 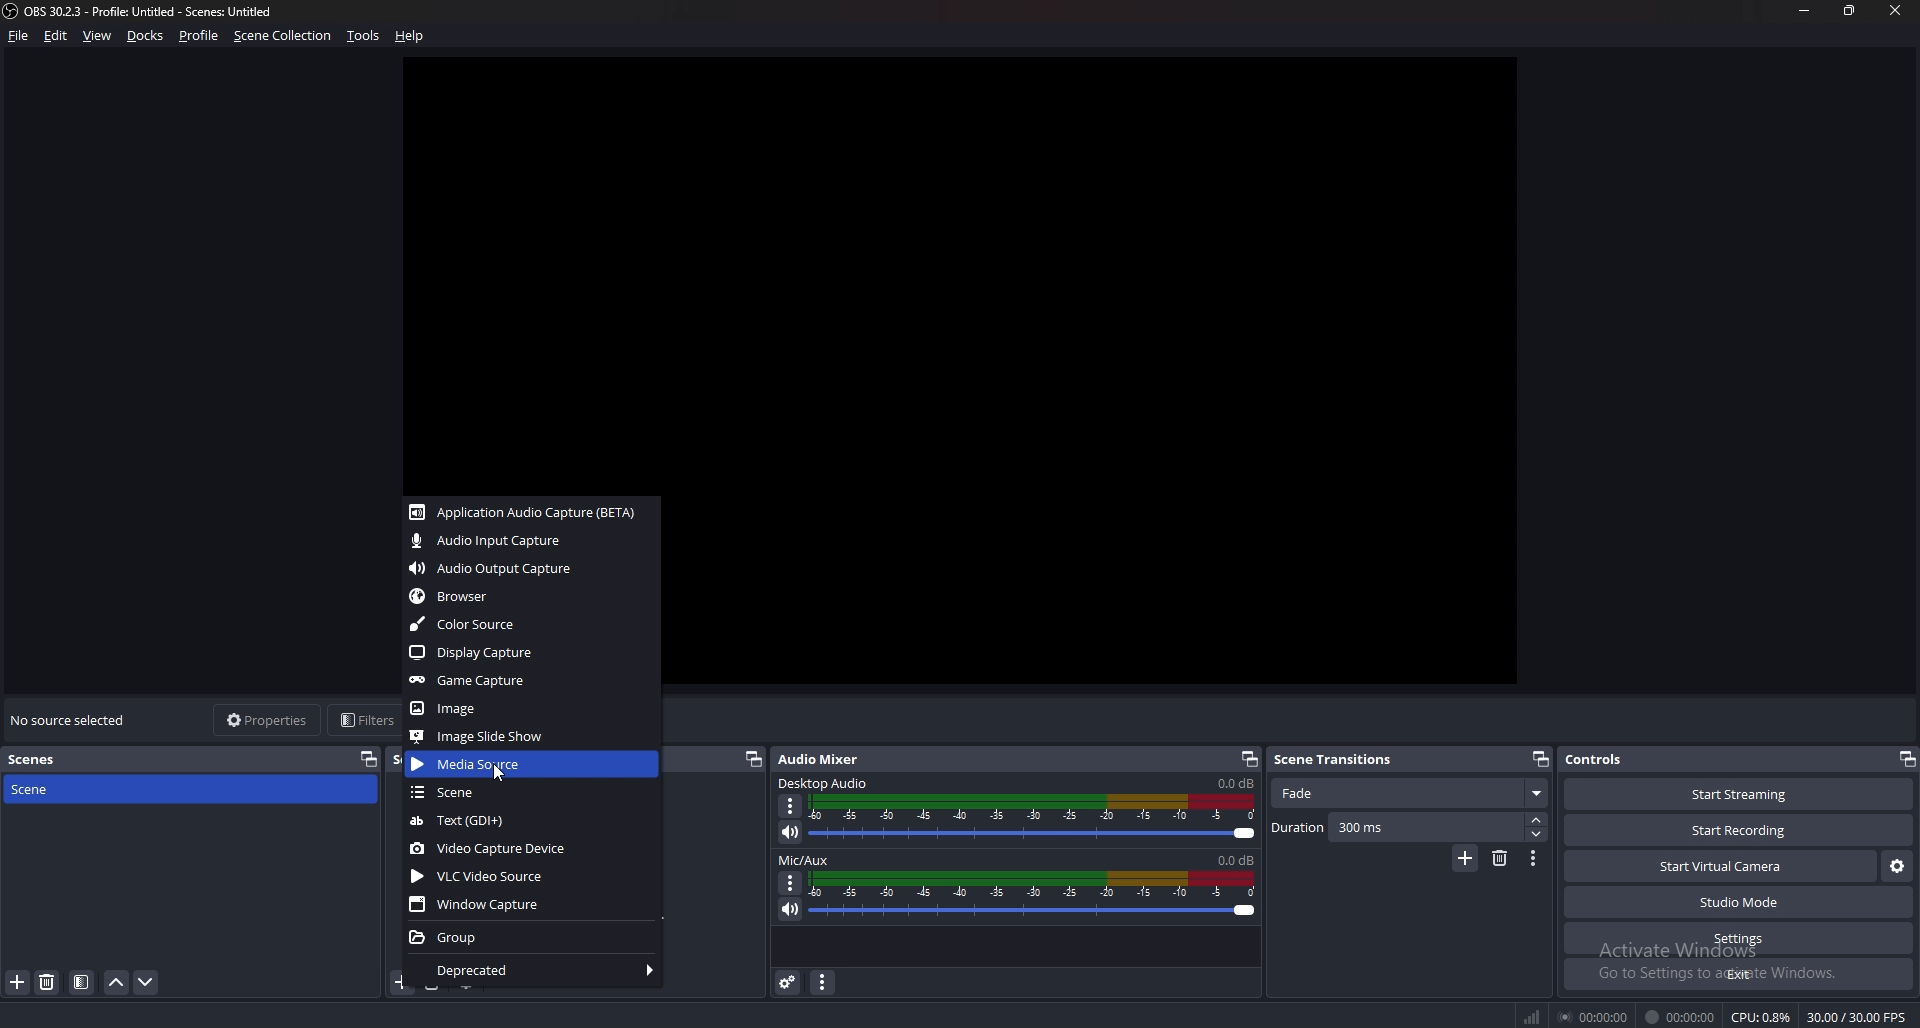 What do you see at coordinates (1533, 859) in the screenshot?
I see `Transition properties` at bounding box center [1533, 859].